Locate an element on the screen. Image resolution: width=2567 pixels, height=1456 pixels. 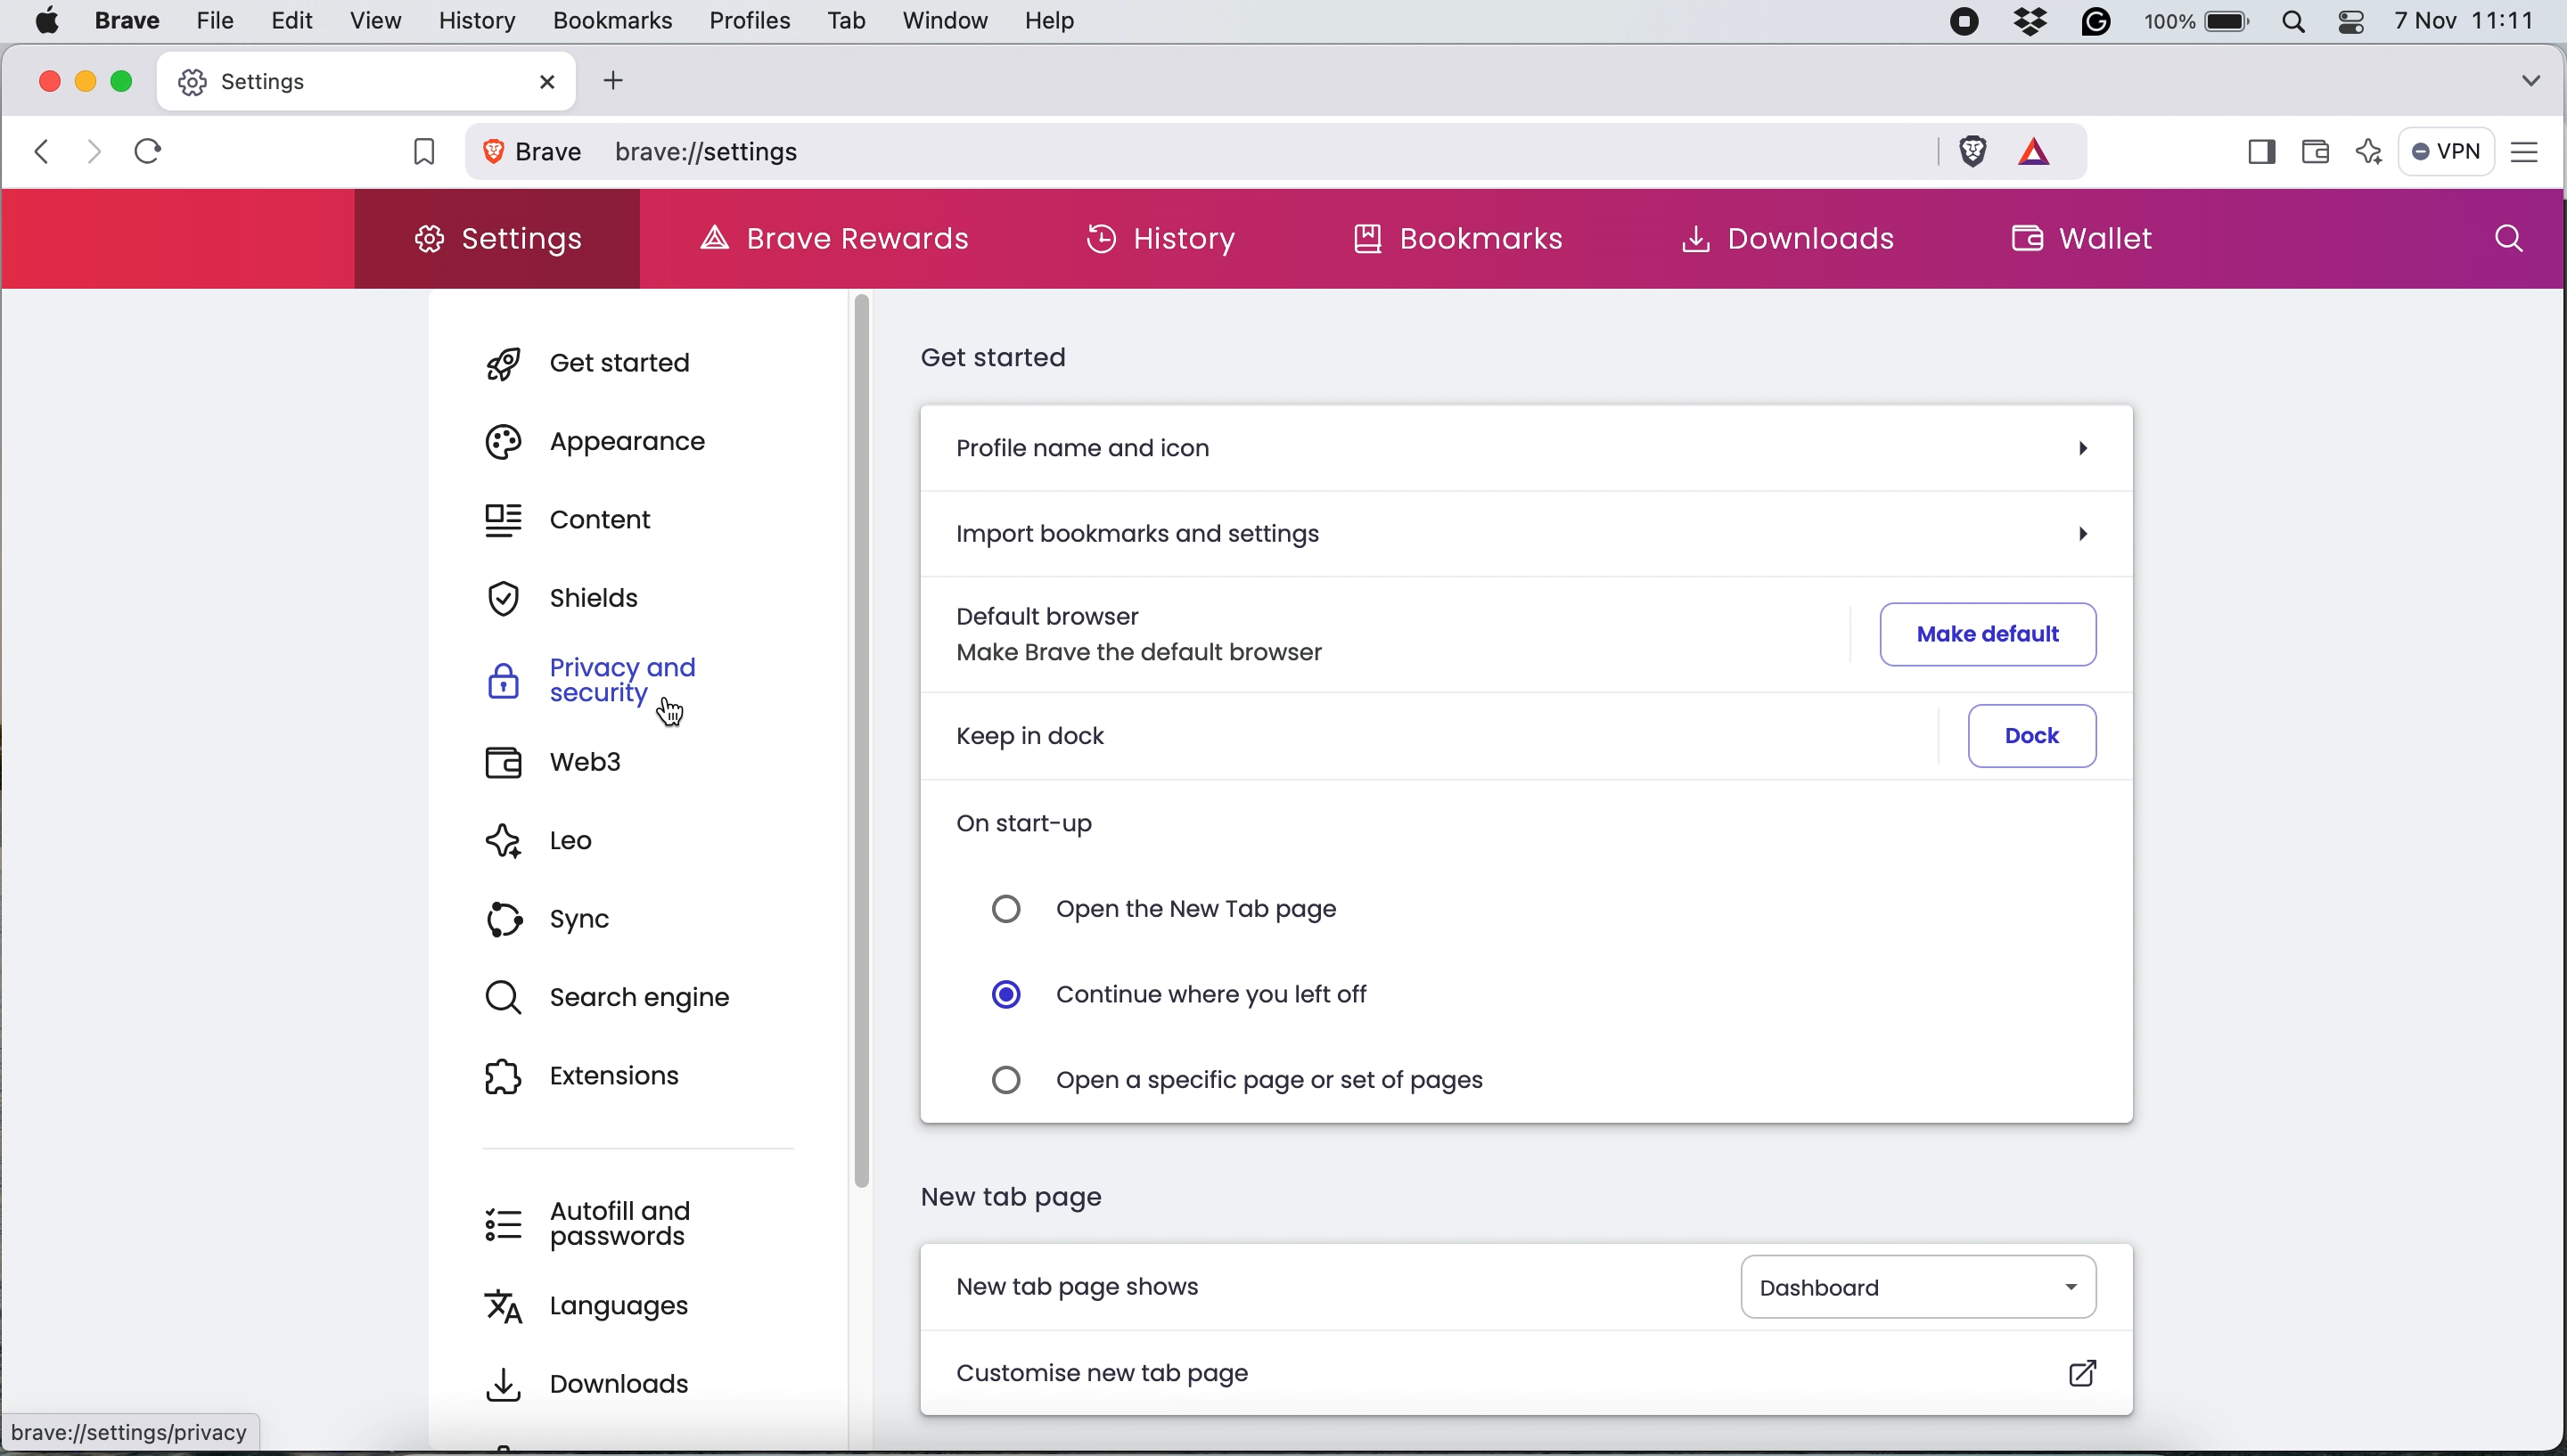
close is located at coordinates (539, 82).